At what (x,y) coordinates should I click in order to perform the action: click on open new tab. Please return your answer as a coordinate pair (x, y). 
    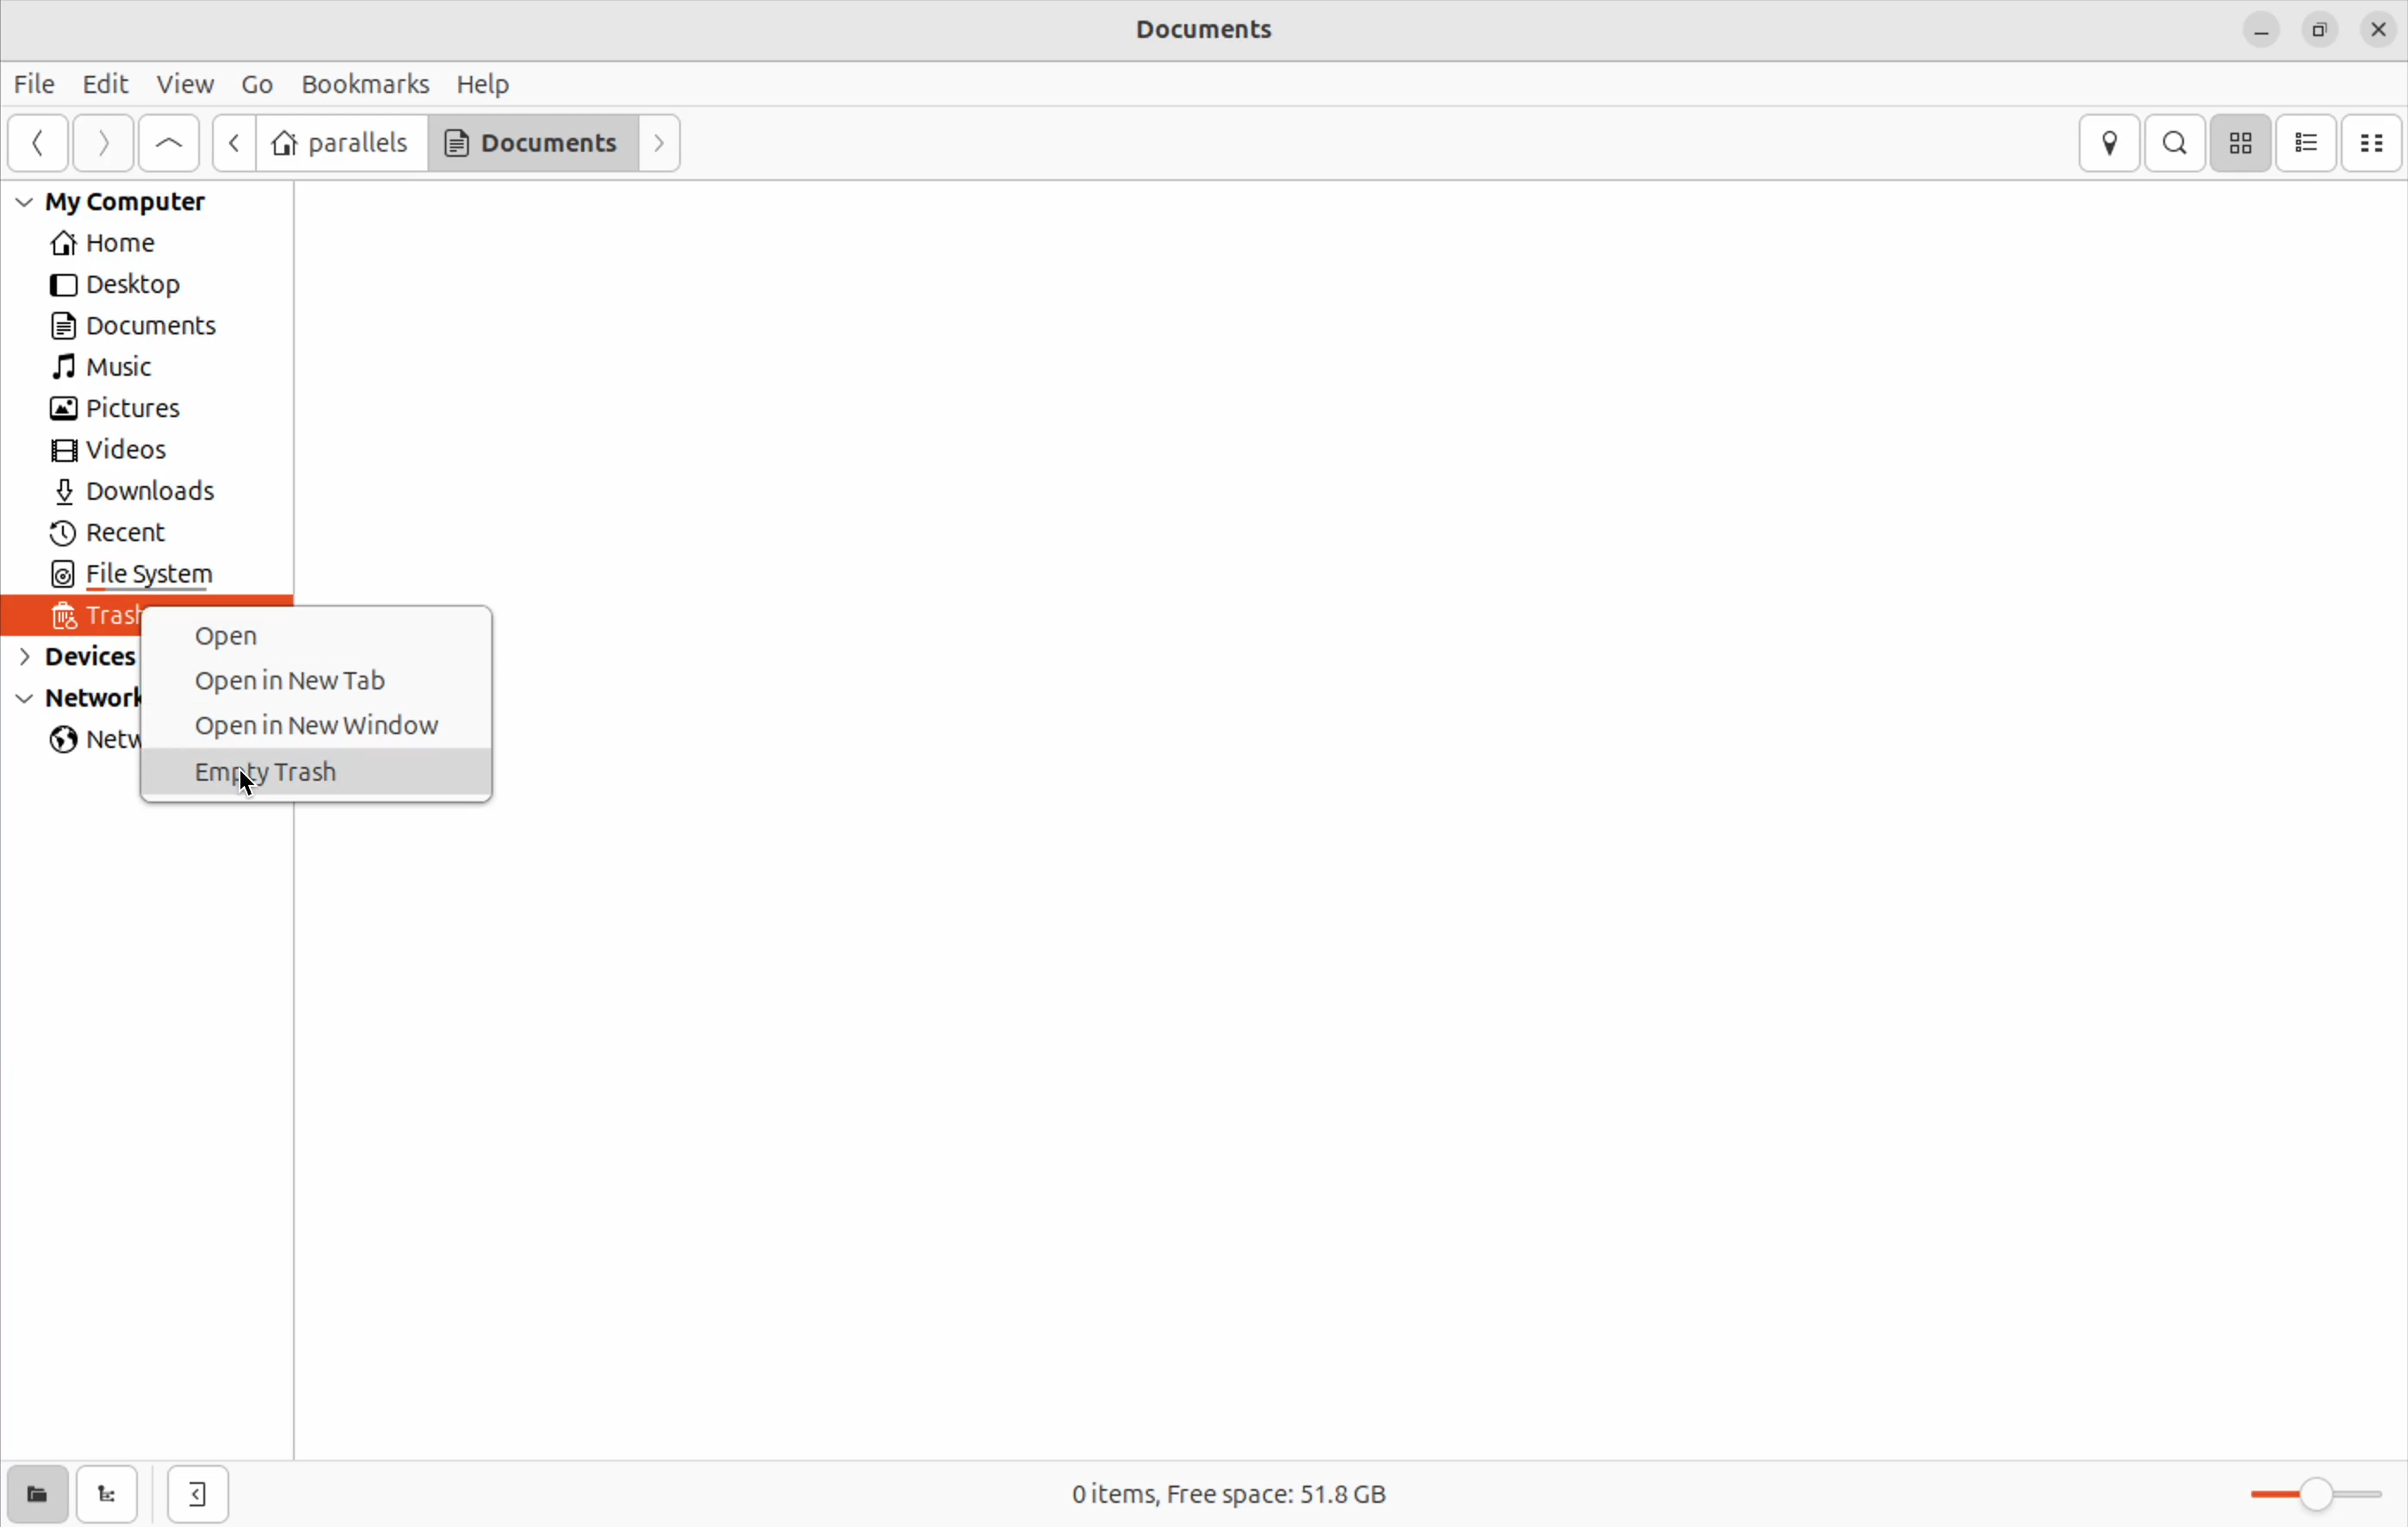
    Looking at the image, I should click on (312, 682).